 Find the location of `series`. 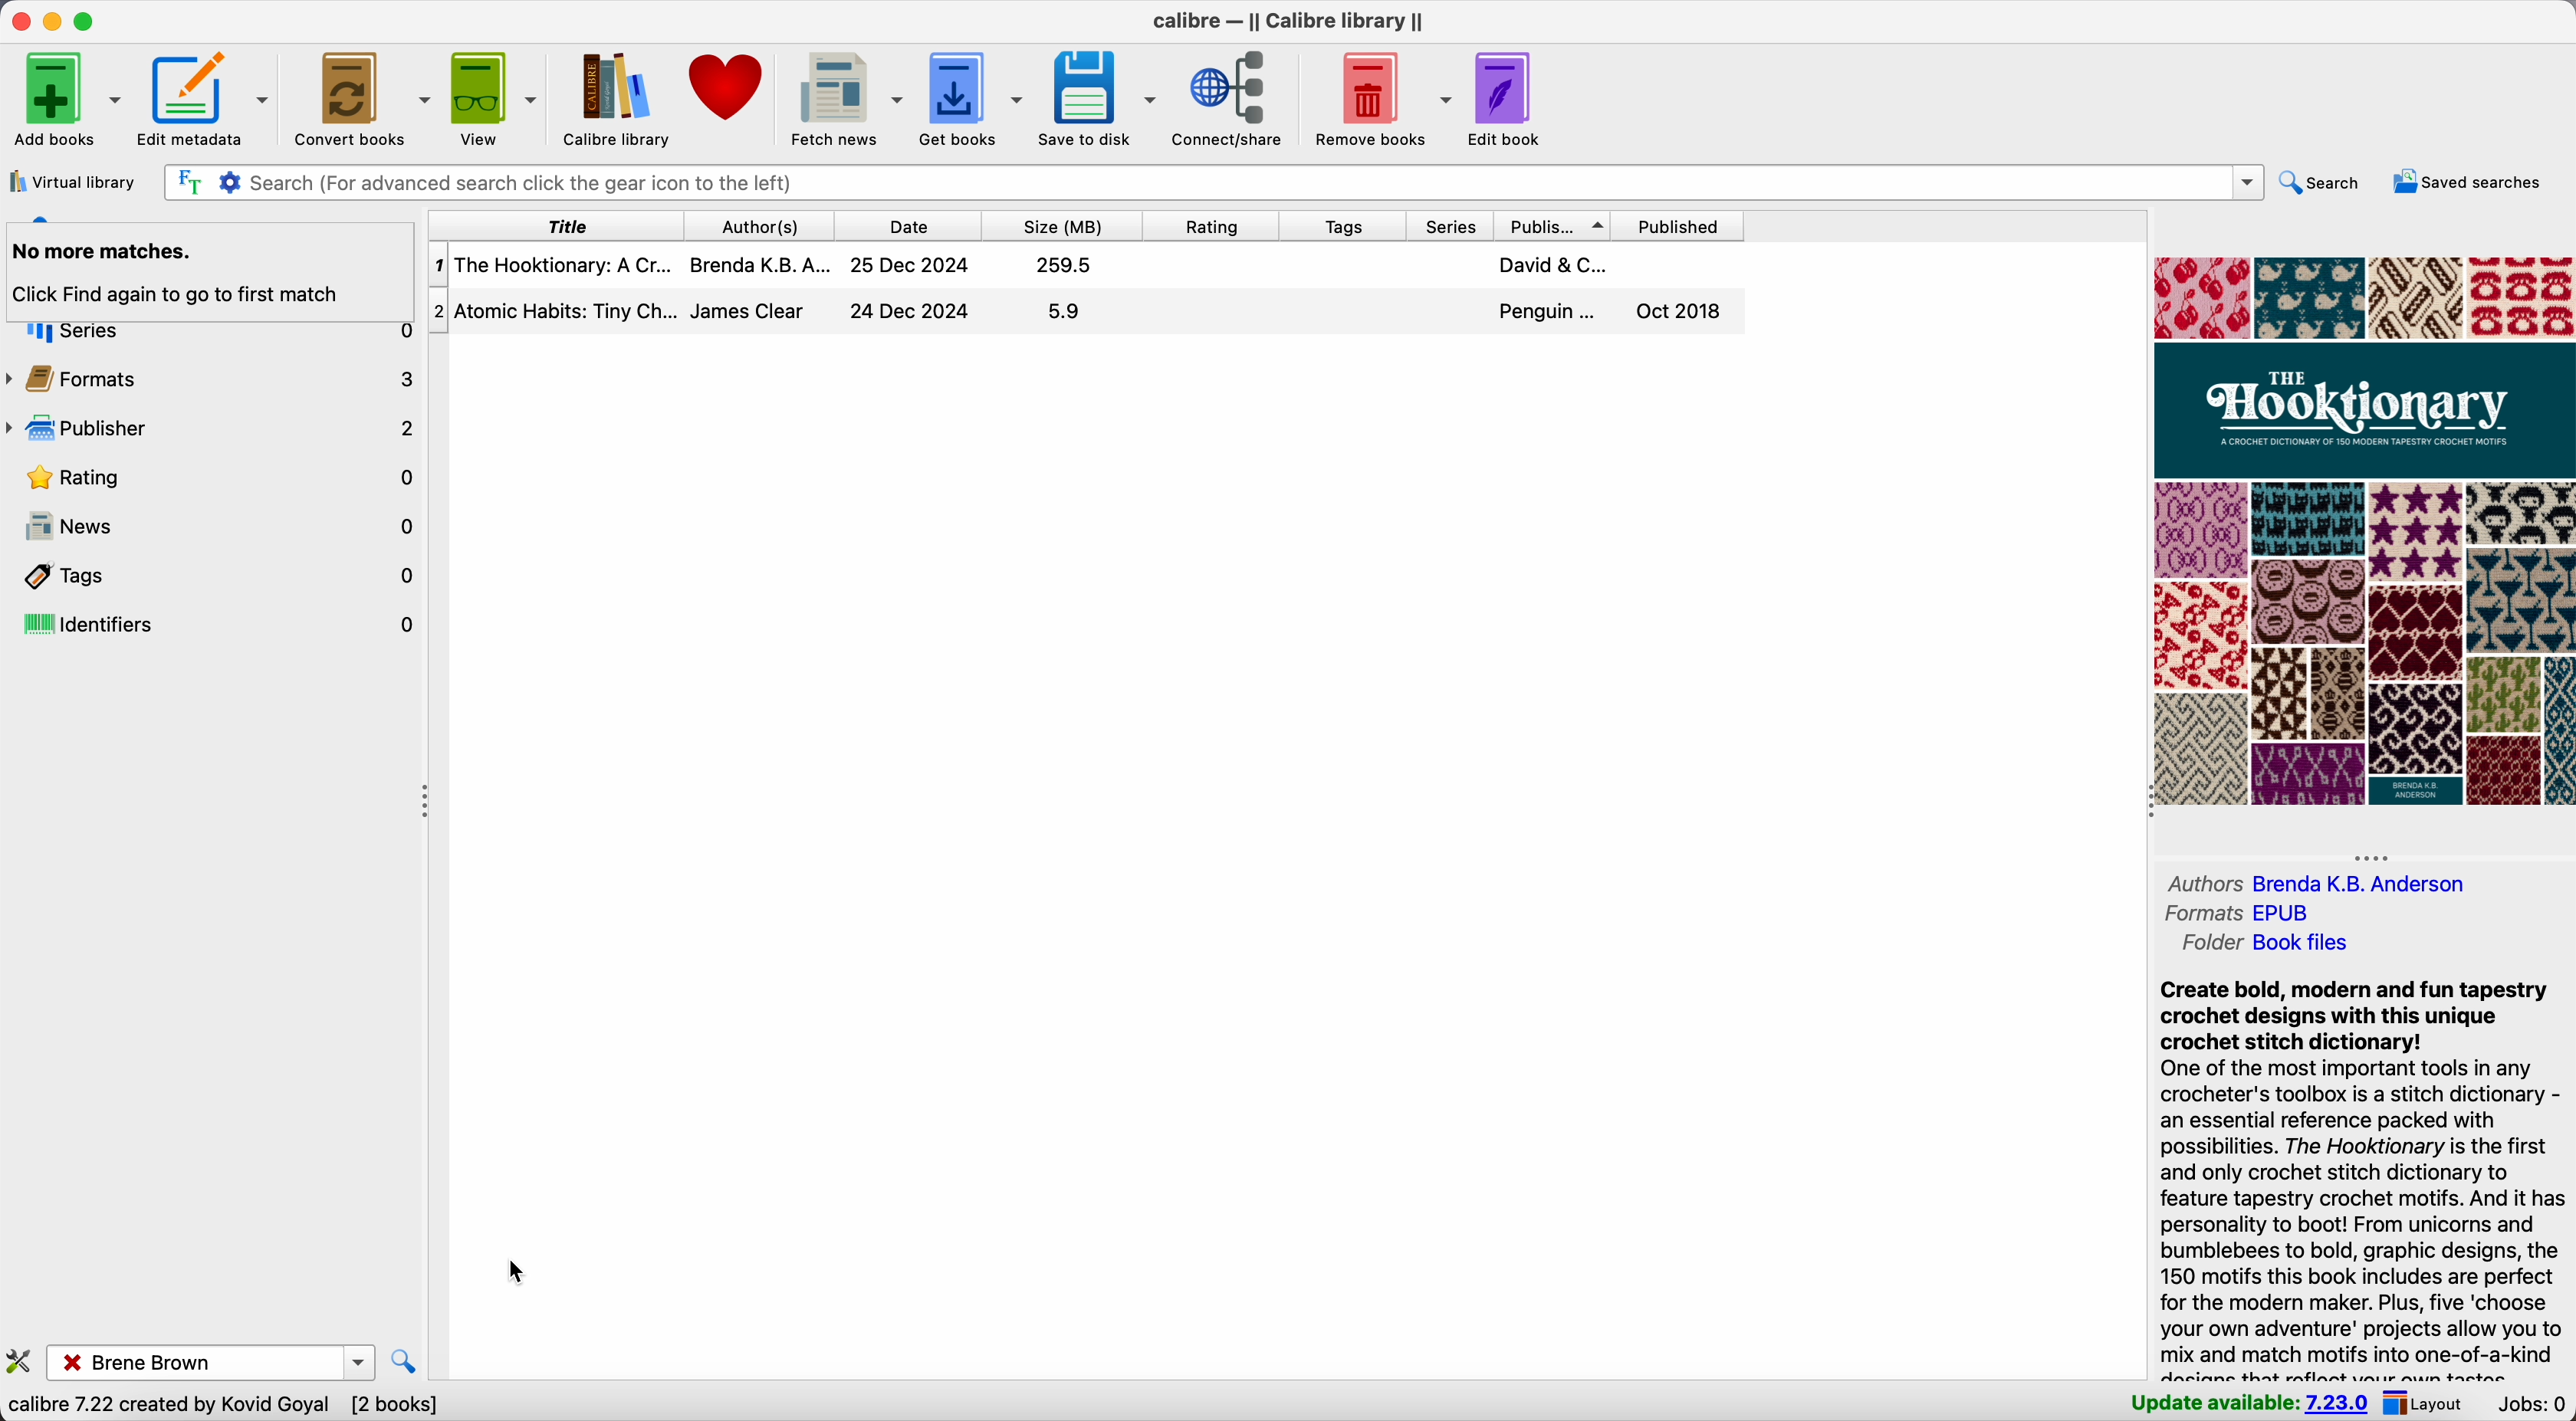

series is located at coordinates (211, 335).